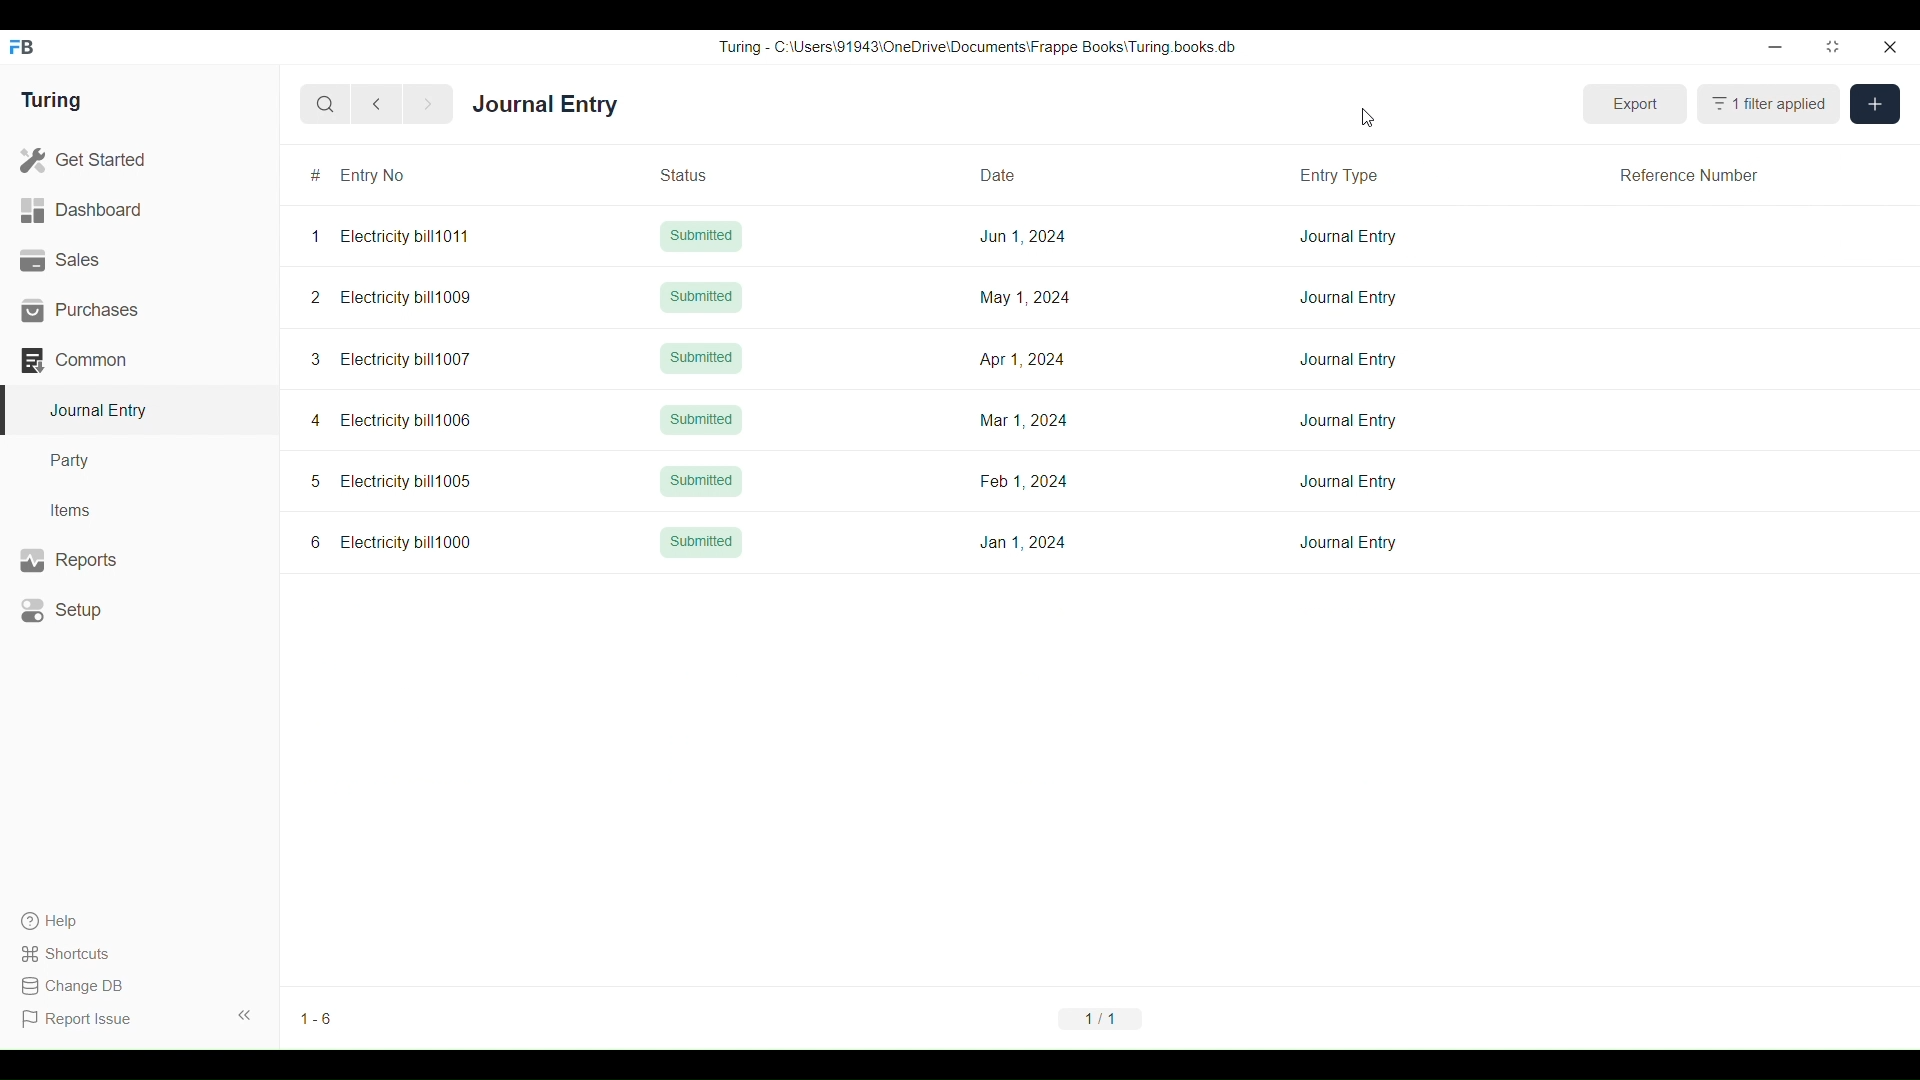 This screenshot has height=1080, width=1920. Describe the element at coordinates (139, 260) in the screenshot. I see `Sales` at that location.